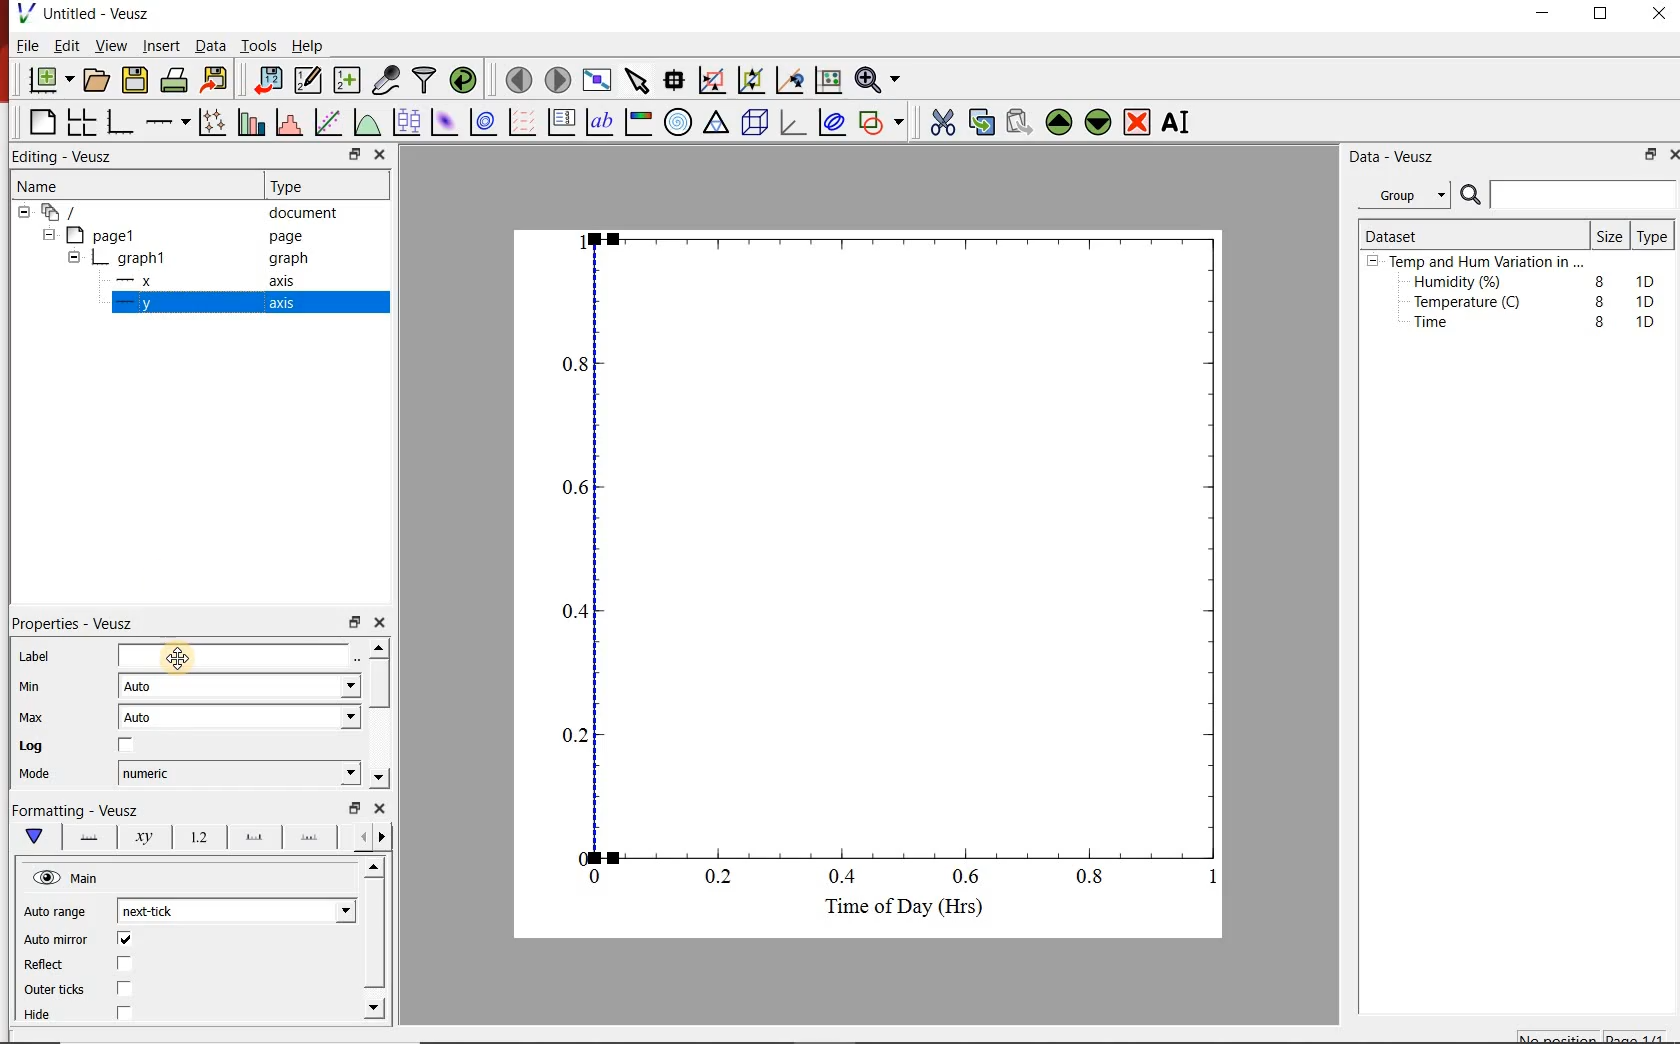 This screenshot has width=1680, height=1044. What do you see at coordinates (153, 773) in the screenshot?
I see `datetime` at bounding box center [153, 773].